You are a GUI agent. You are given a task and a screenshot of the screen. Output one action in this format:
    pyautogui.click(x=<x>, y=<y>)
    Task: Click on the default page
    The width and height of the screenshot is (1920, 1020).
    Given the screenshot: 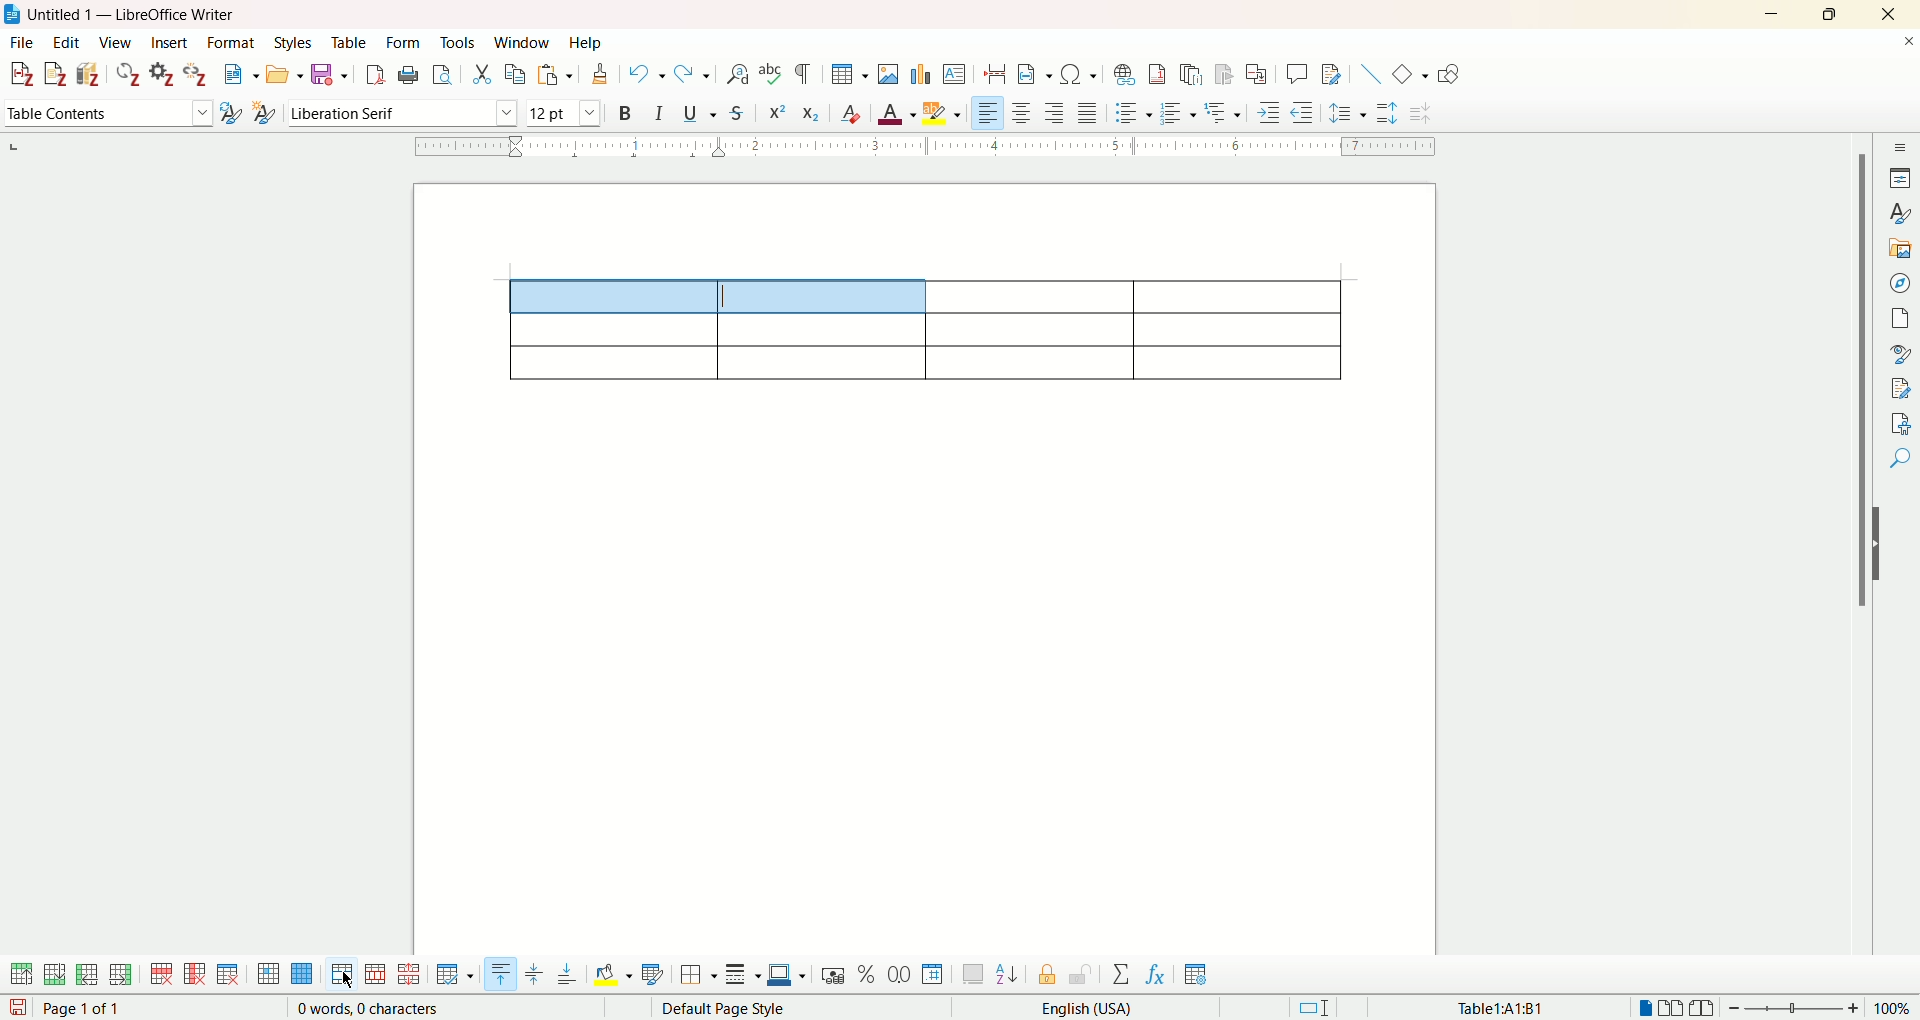 What is the action you would take?
    pyautogui.click(x=777, y=1006)
    